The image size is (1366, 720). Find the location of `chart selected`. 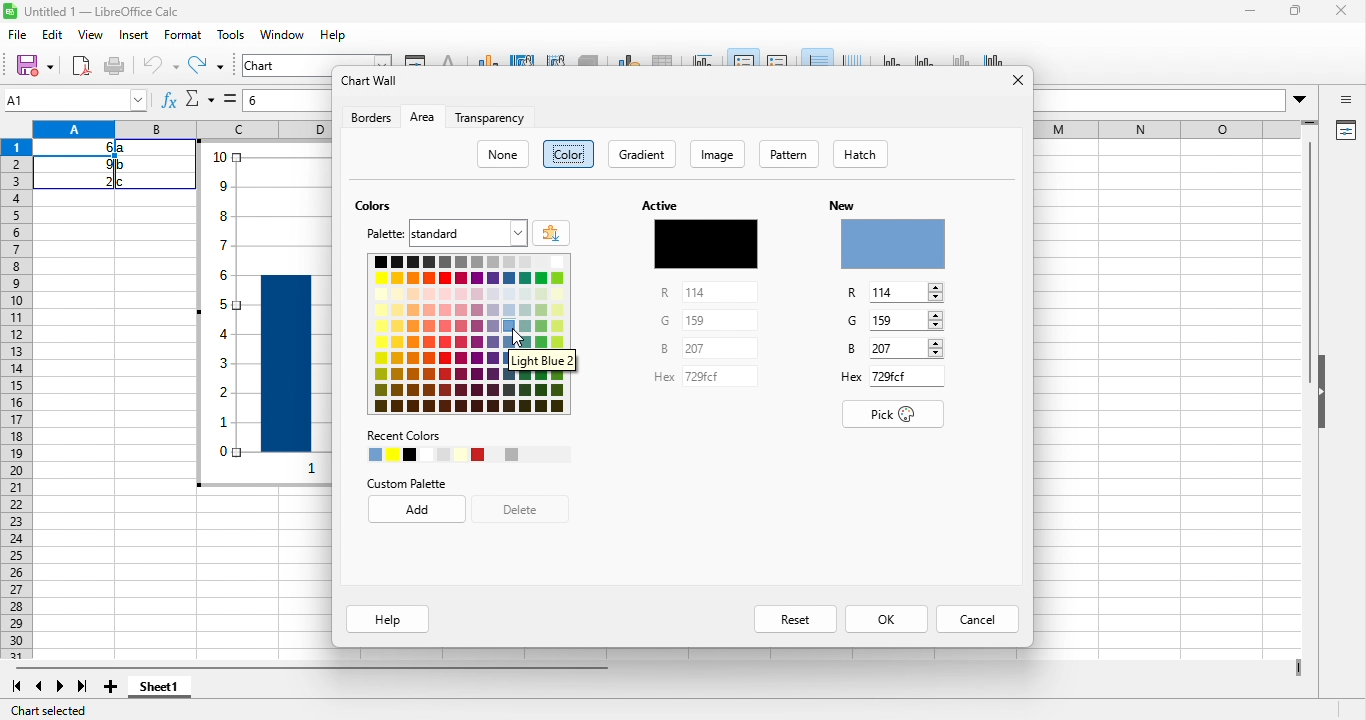

chart selected is located at coordinates (59, 710).